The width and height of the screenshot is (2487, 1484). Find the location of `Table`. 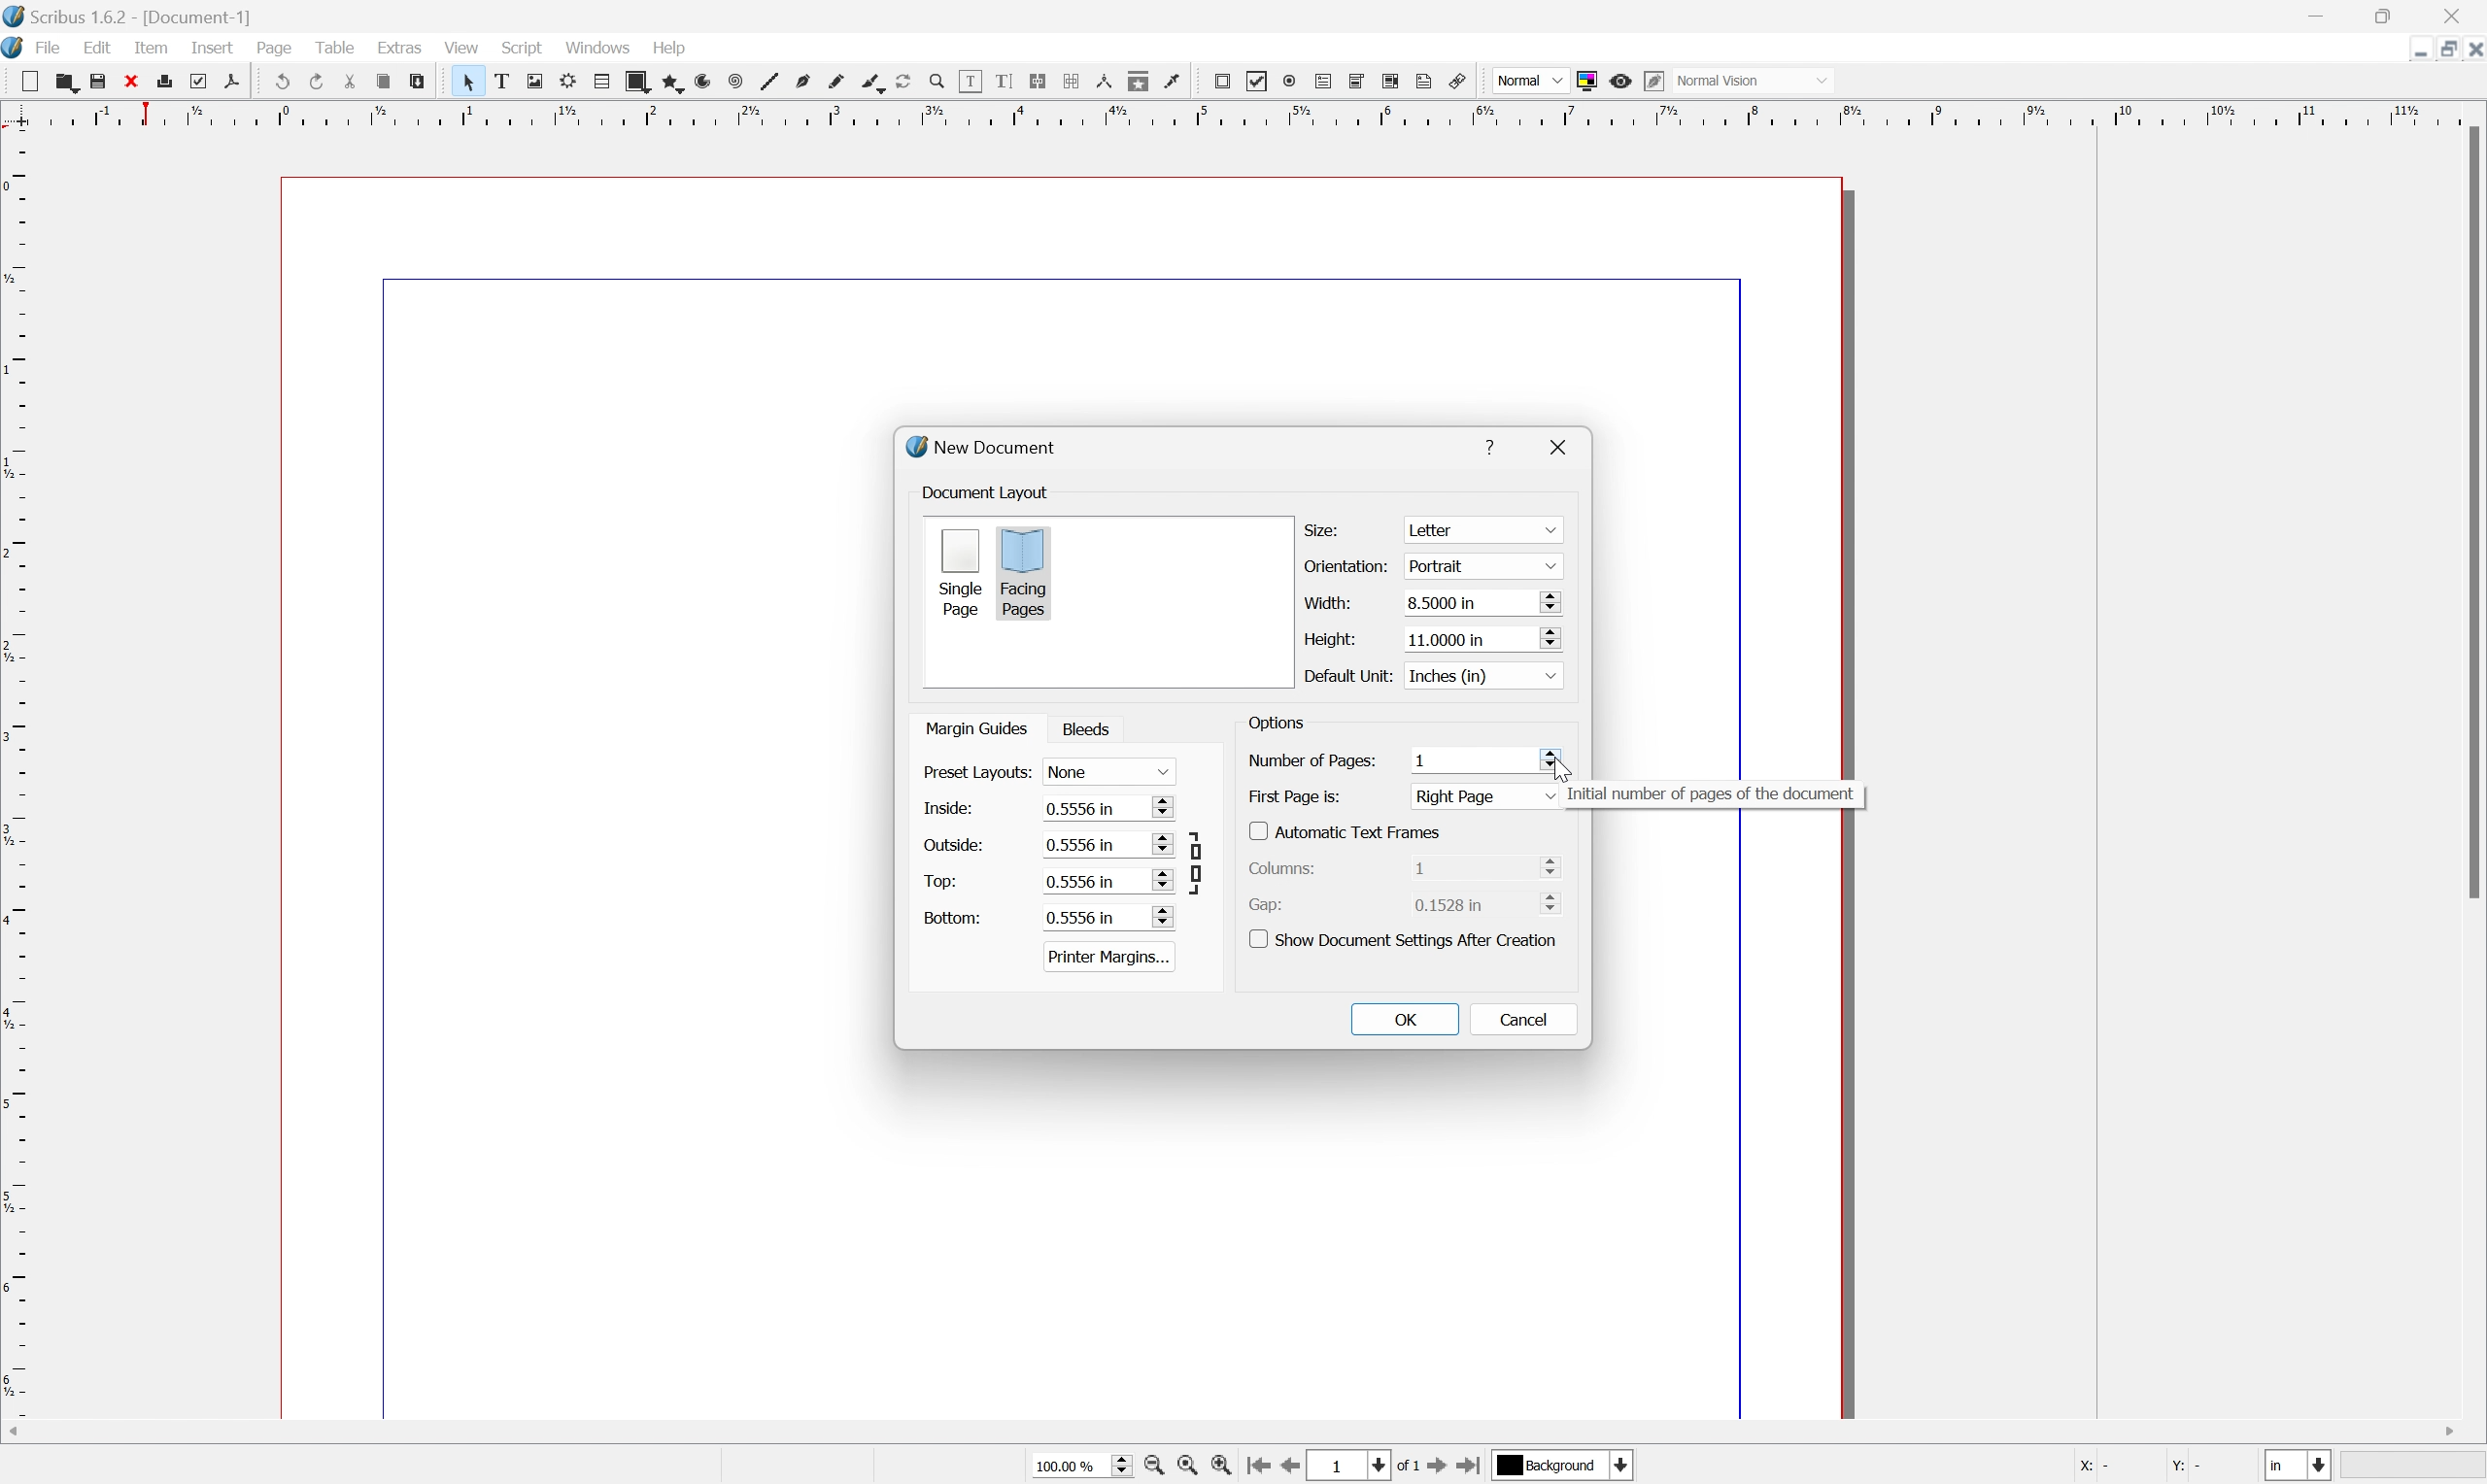

Table is located at coordinates (342, 51).